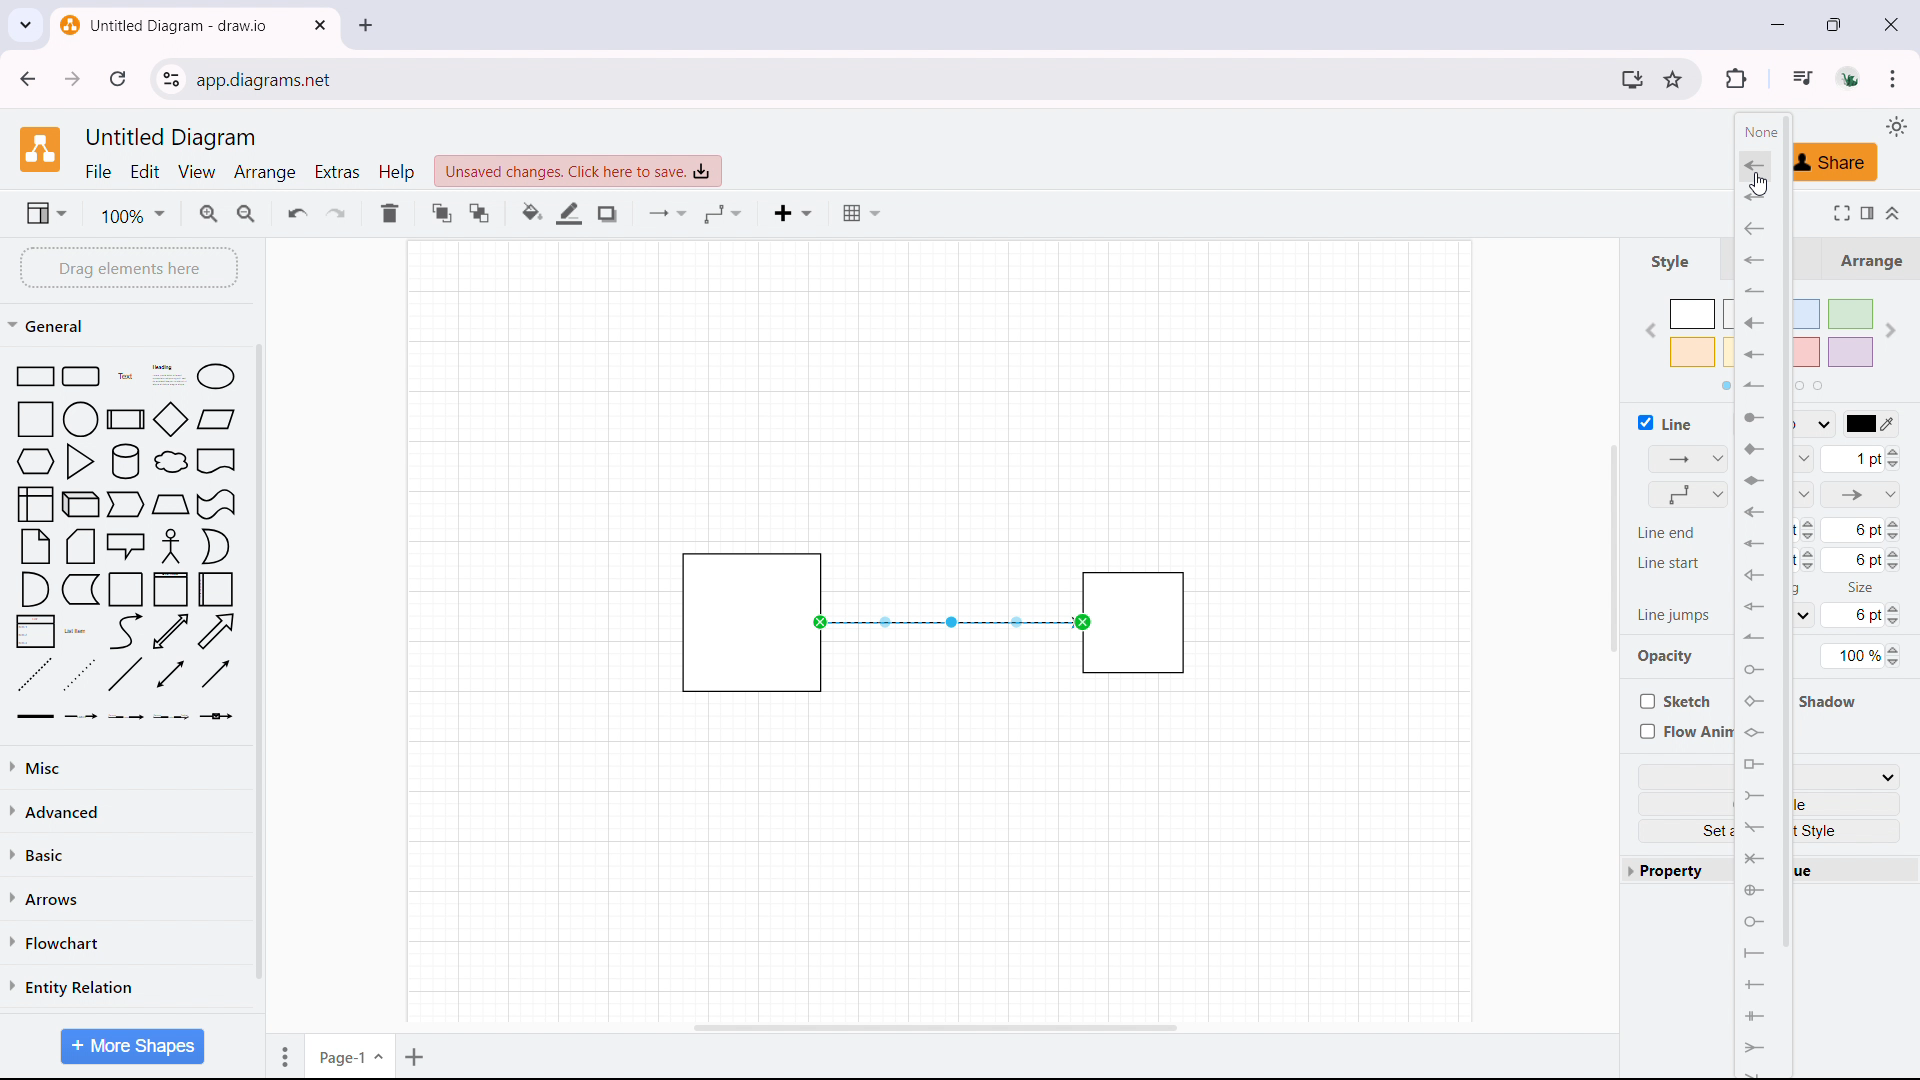  Describe the element at coordinates (125, 941) in the screenshot. I see `flowchart` at that location.